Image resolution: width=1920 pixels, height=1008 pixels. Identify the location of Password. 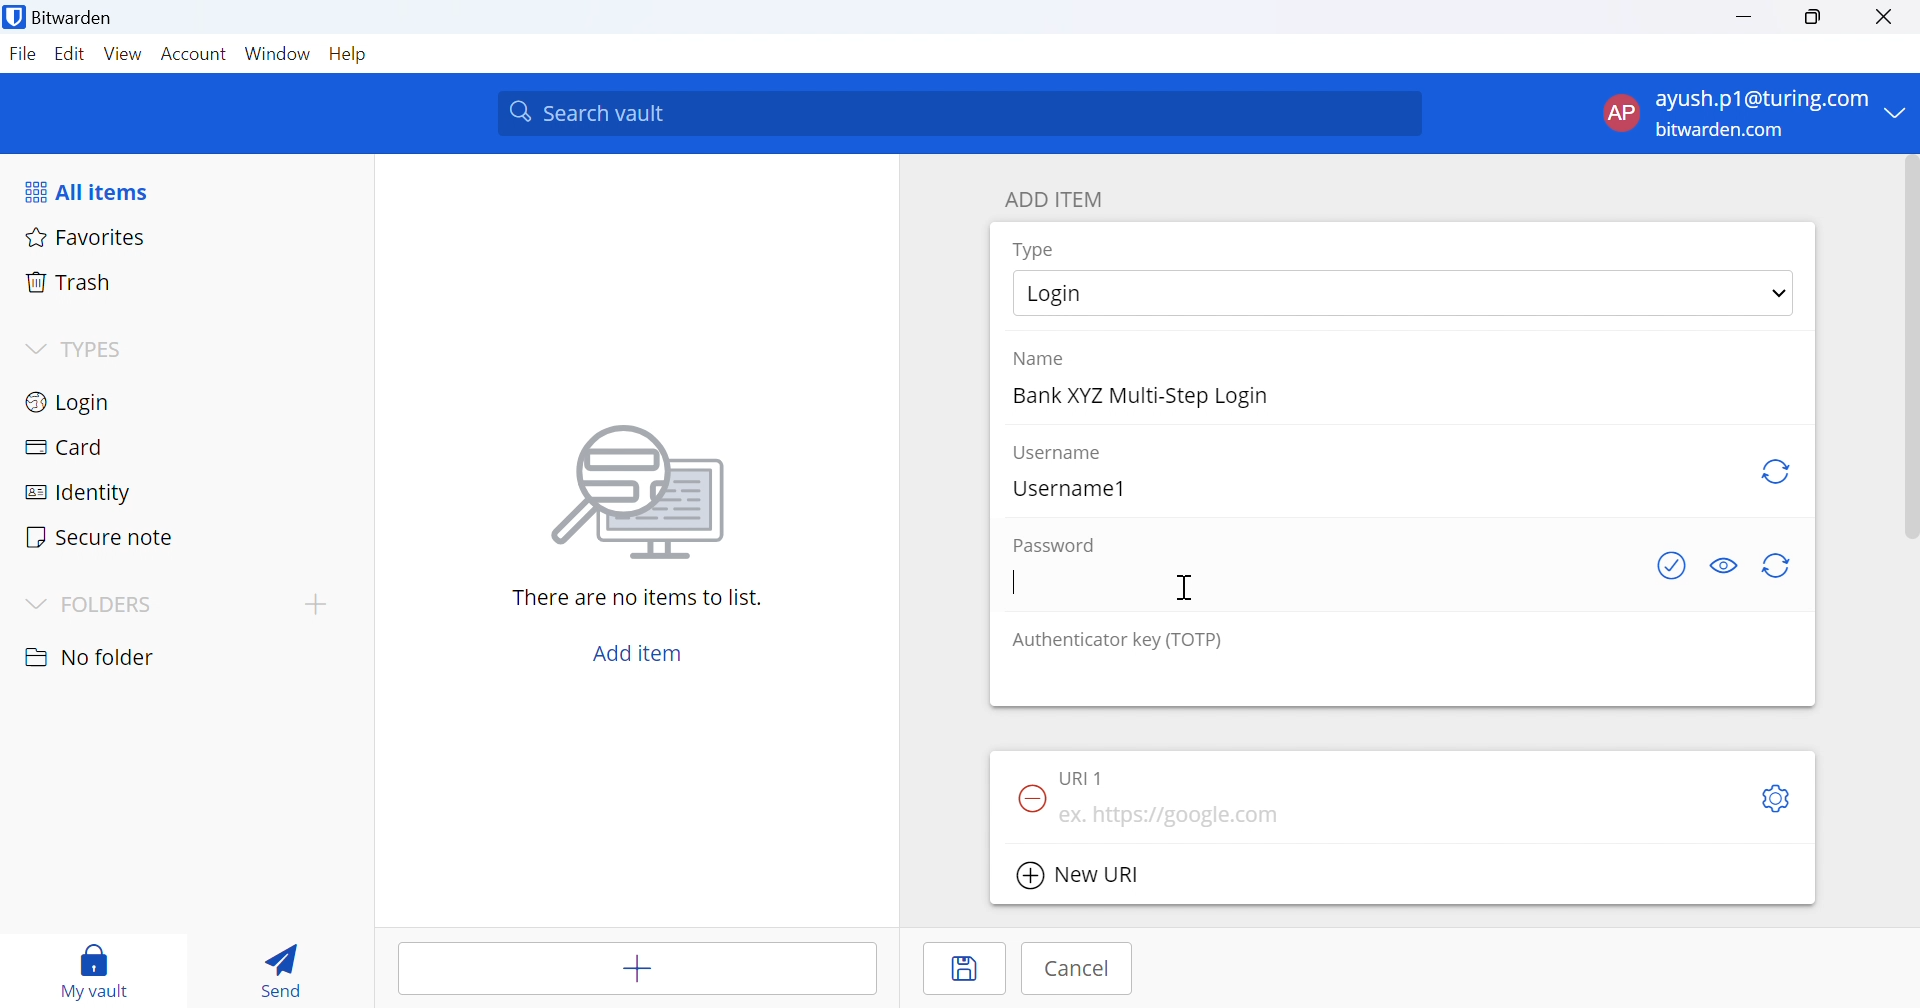
(1057, 544).